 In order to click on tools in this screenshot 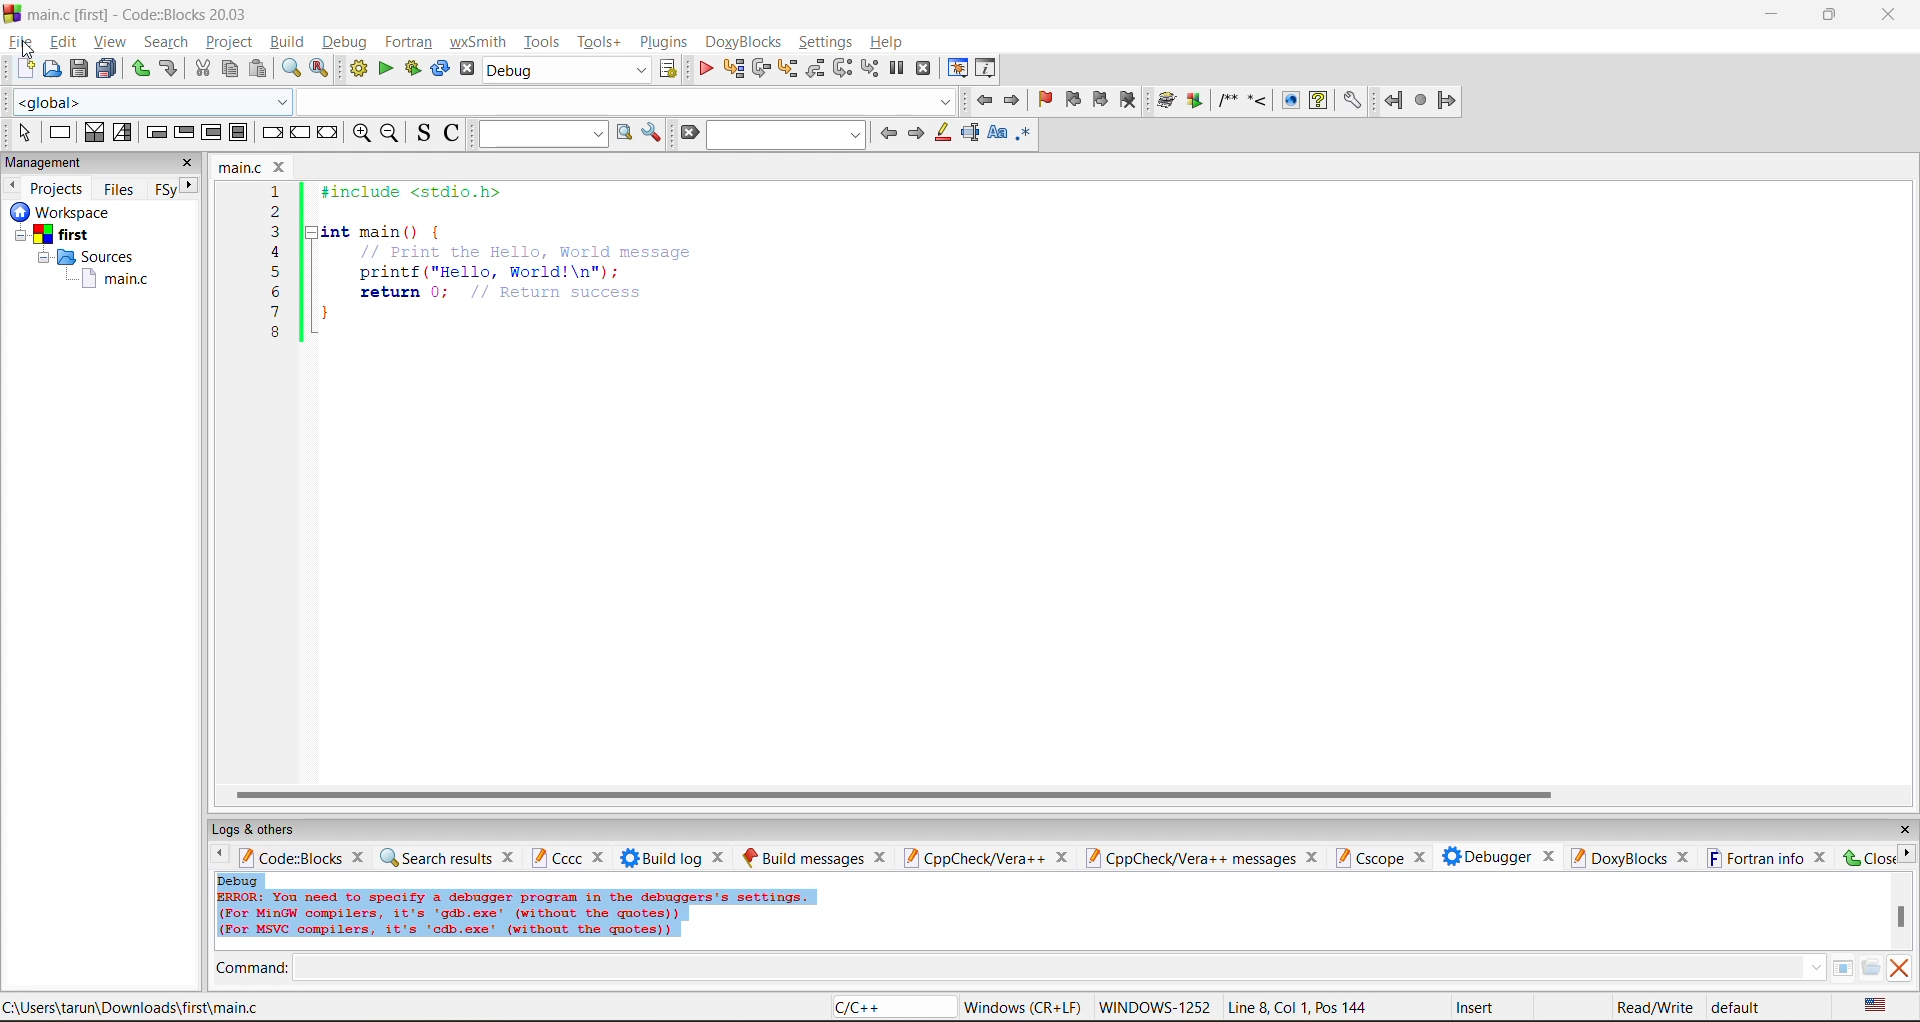, I will do `click(544, 41)`.